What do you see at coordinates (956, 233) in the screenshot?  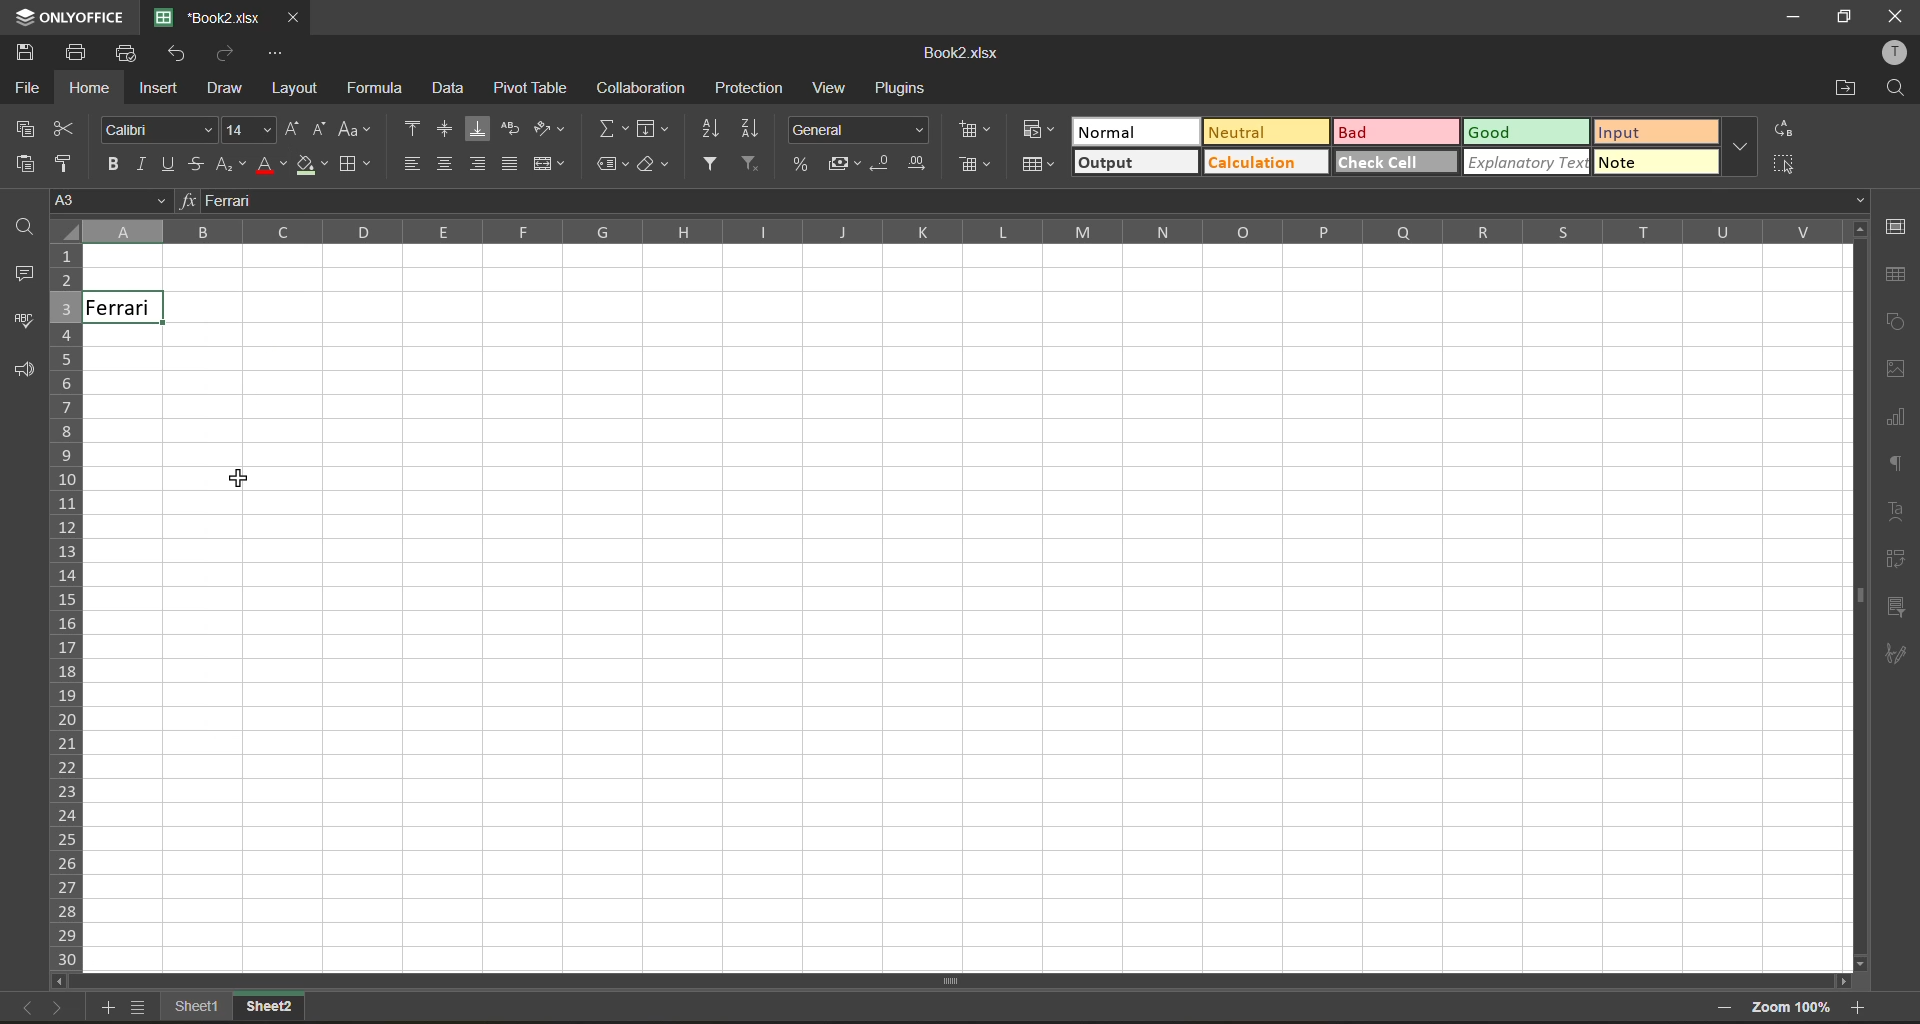 I see `column names` at bounding box center [956, 233].